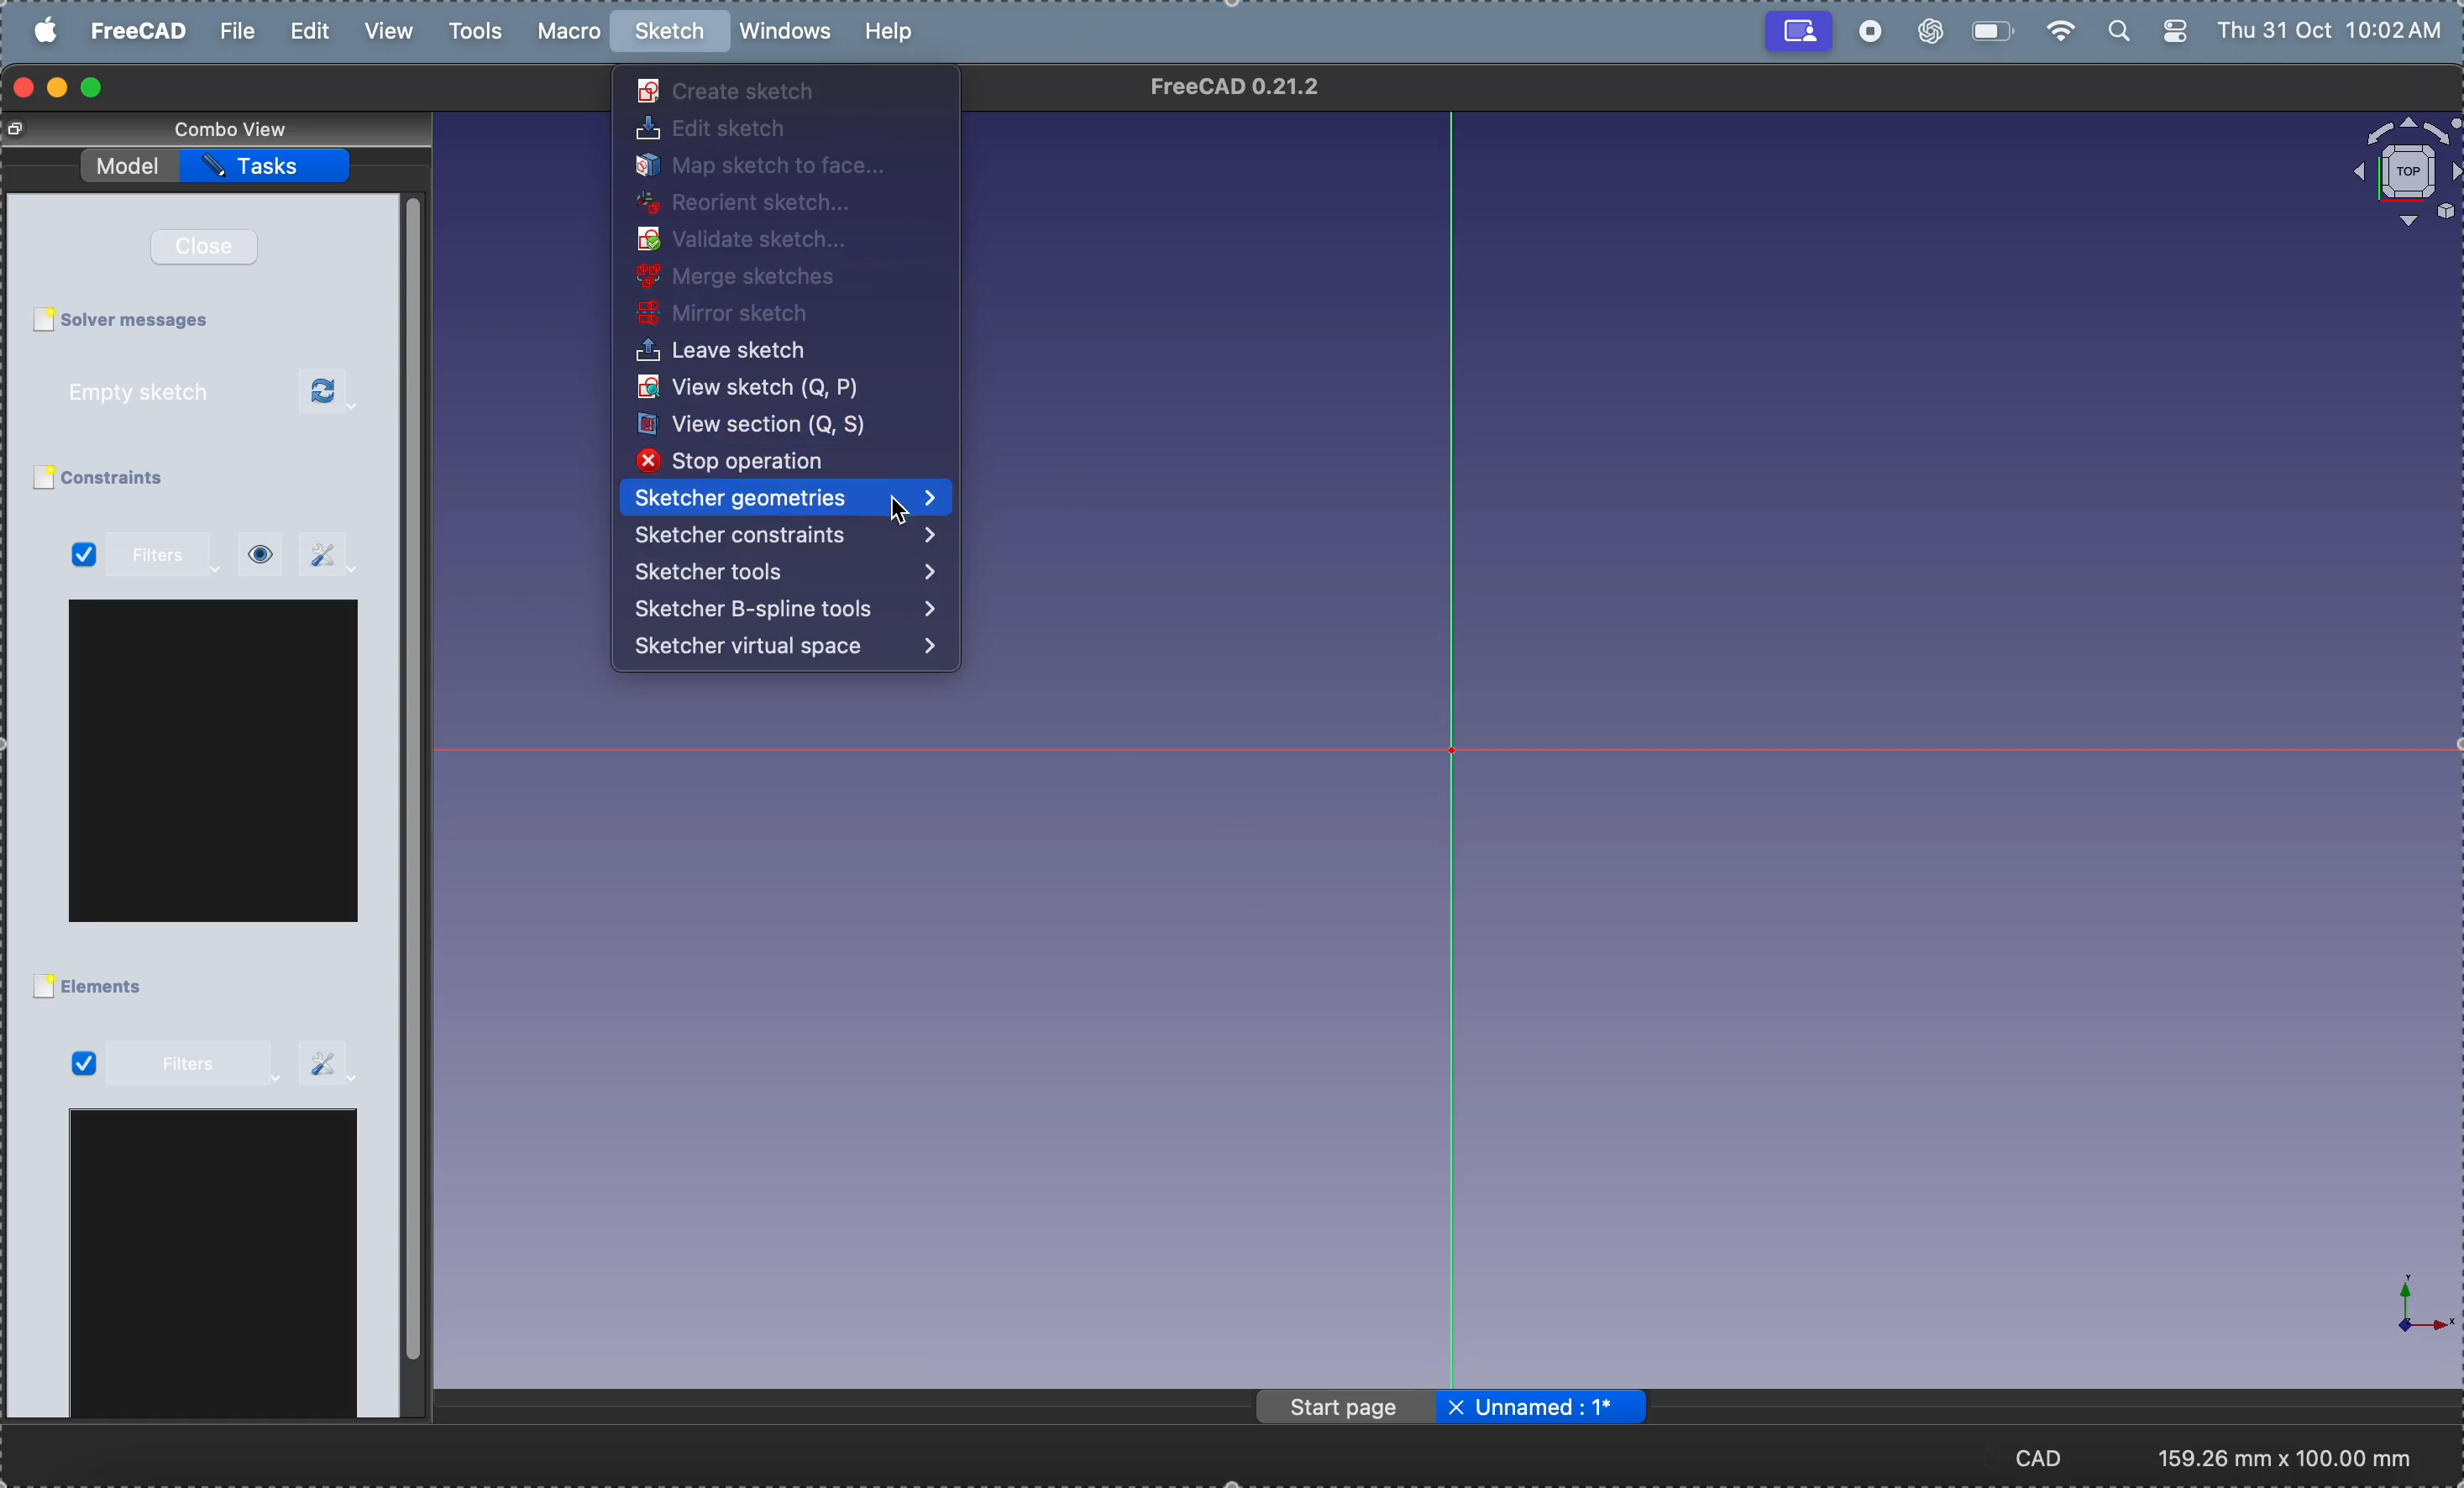  What do you see at coordinates (643, 84) in the screenshot?
I see `` at bounding box center [643, 84].